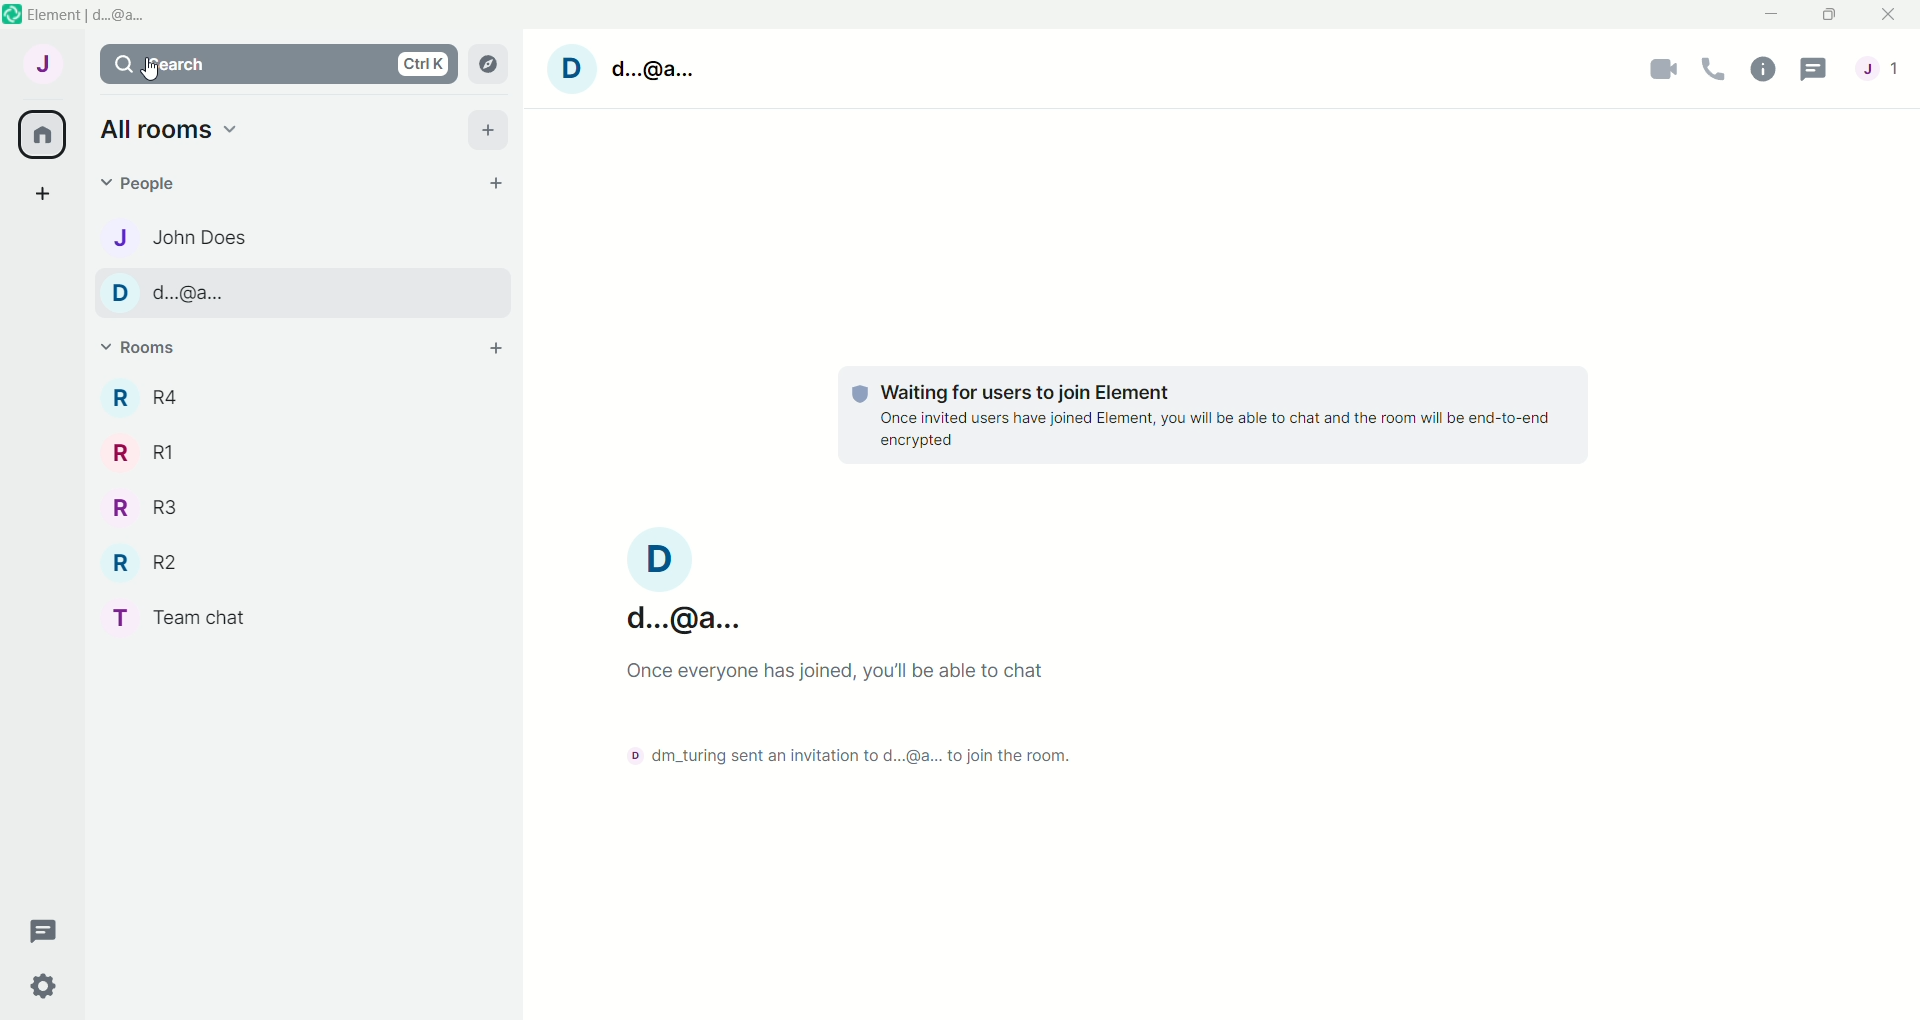 This screenshot has width=1920, height=1020. What do you see at coordinates (1819, 74) in the screenshot?
I see `threads` at bounding box center [1819, 74].